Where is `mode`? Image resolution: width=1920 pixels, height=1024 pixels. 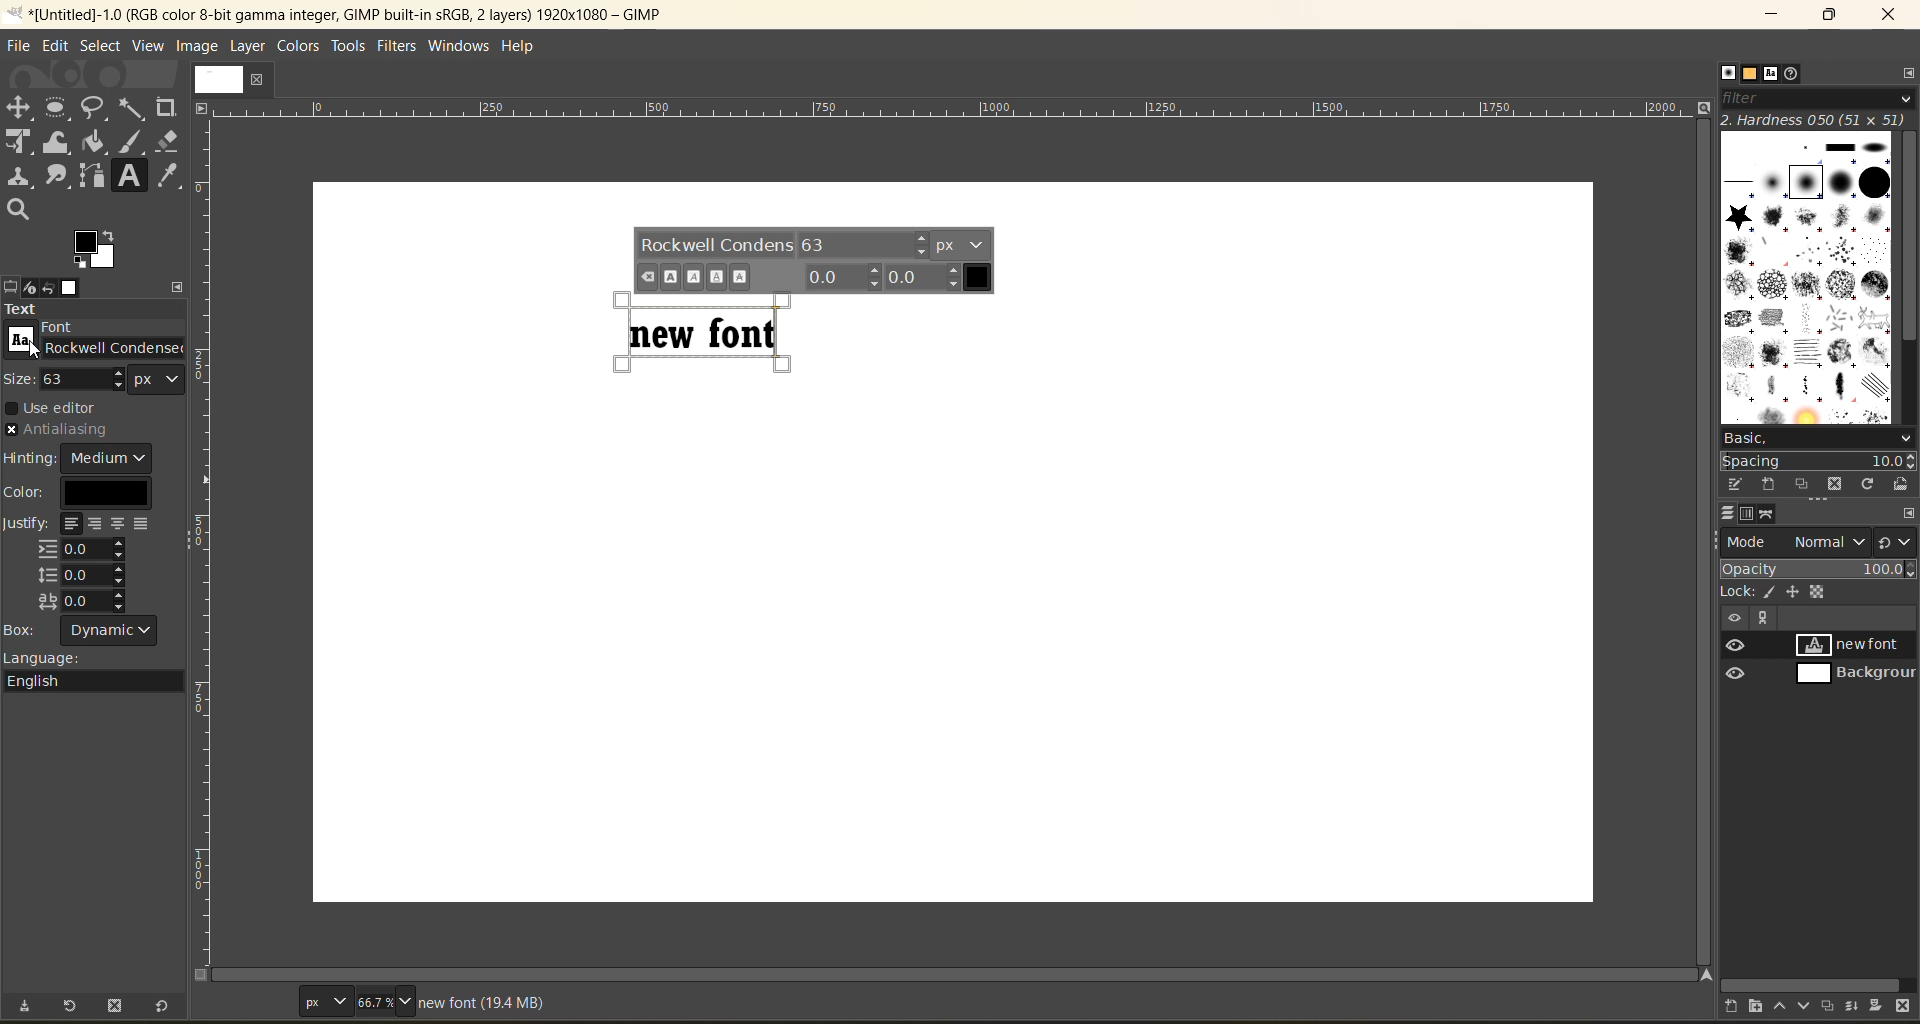 mode is located at coordinates (1793, 543).